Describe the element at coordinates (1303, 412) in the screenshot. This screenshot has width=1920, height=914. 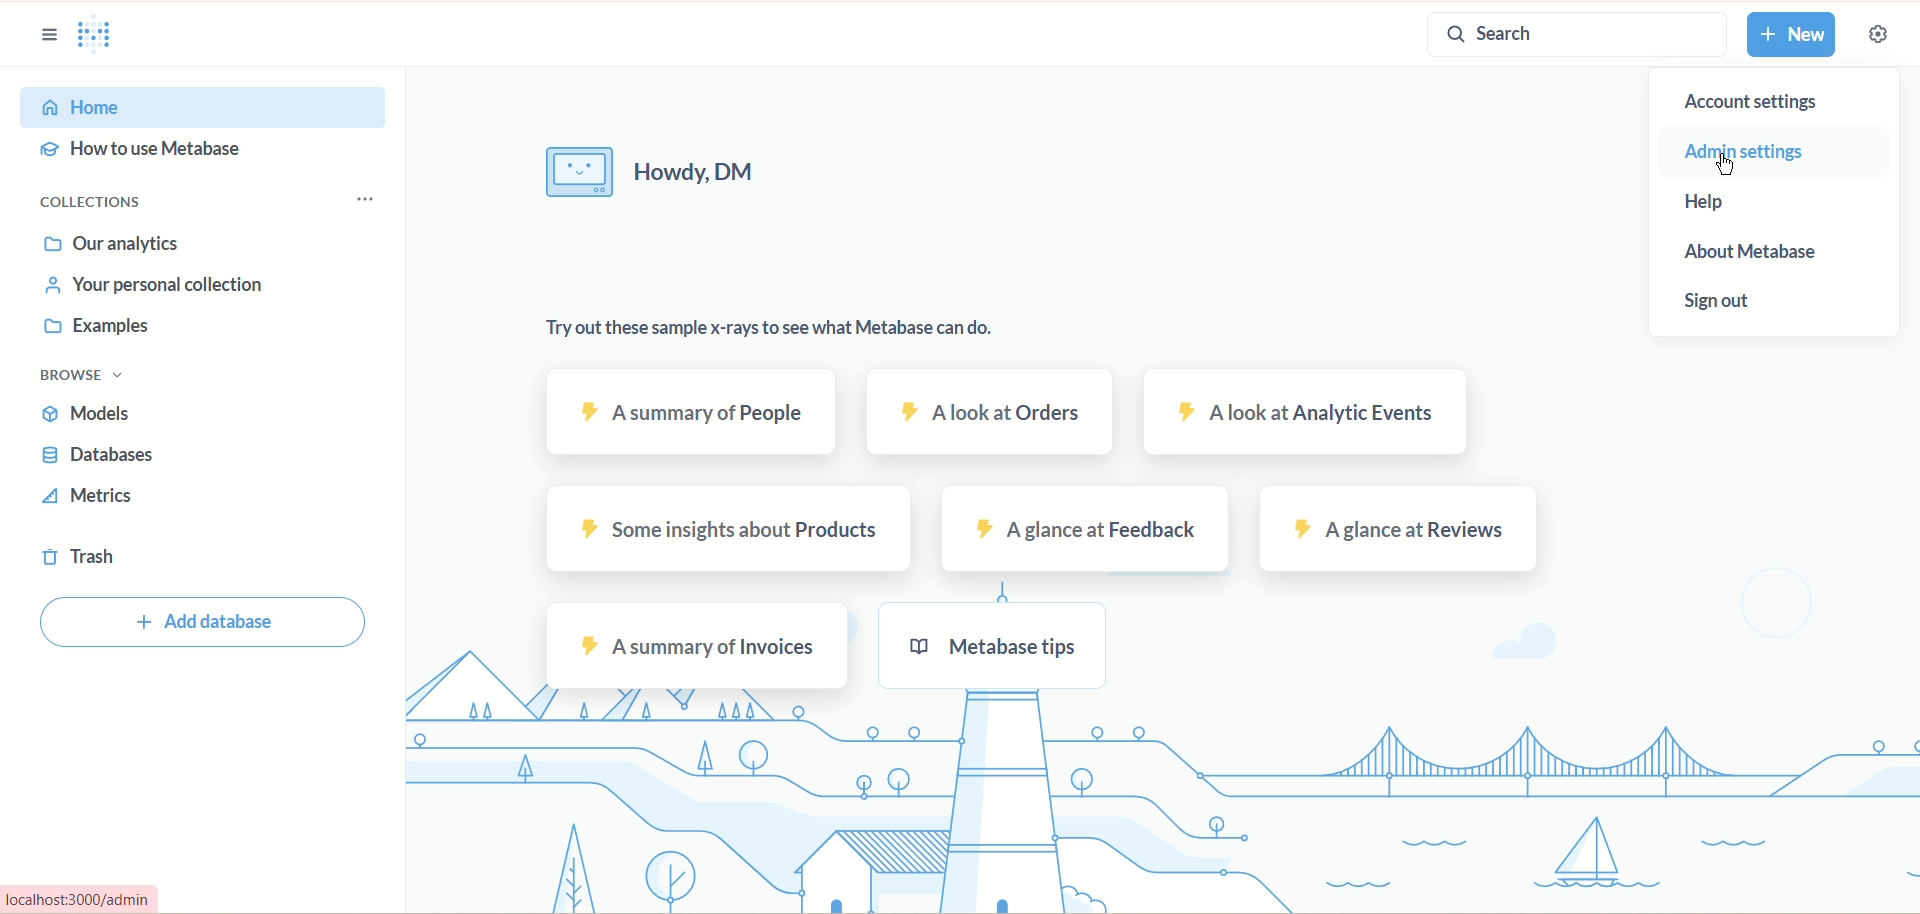
I see `a look at analytic events` at that location.